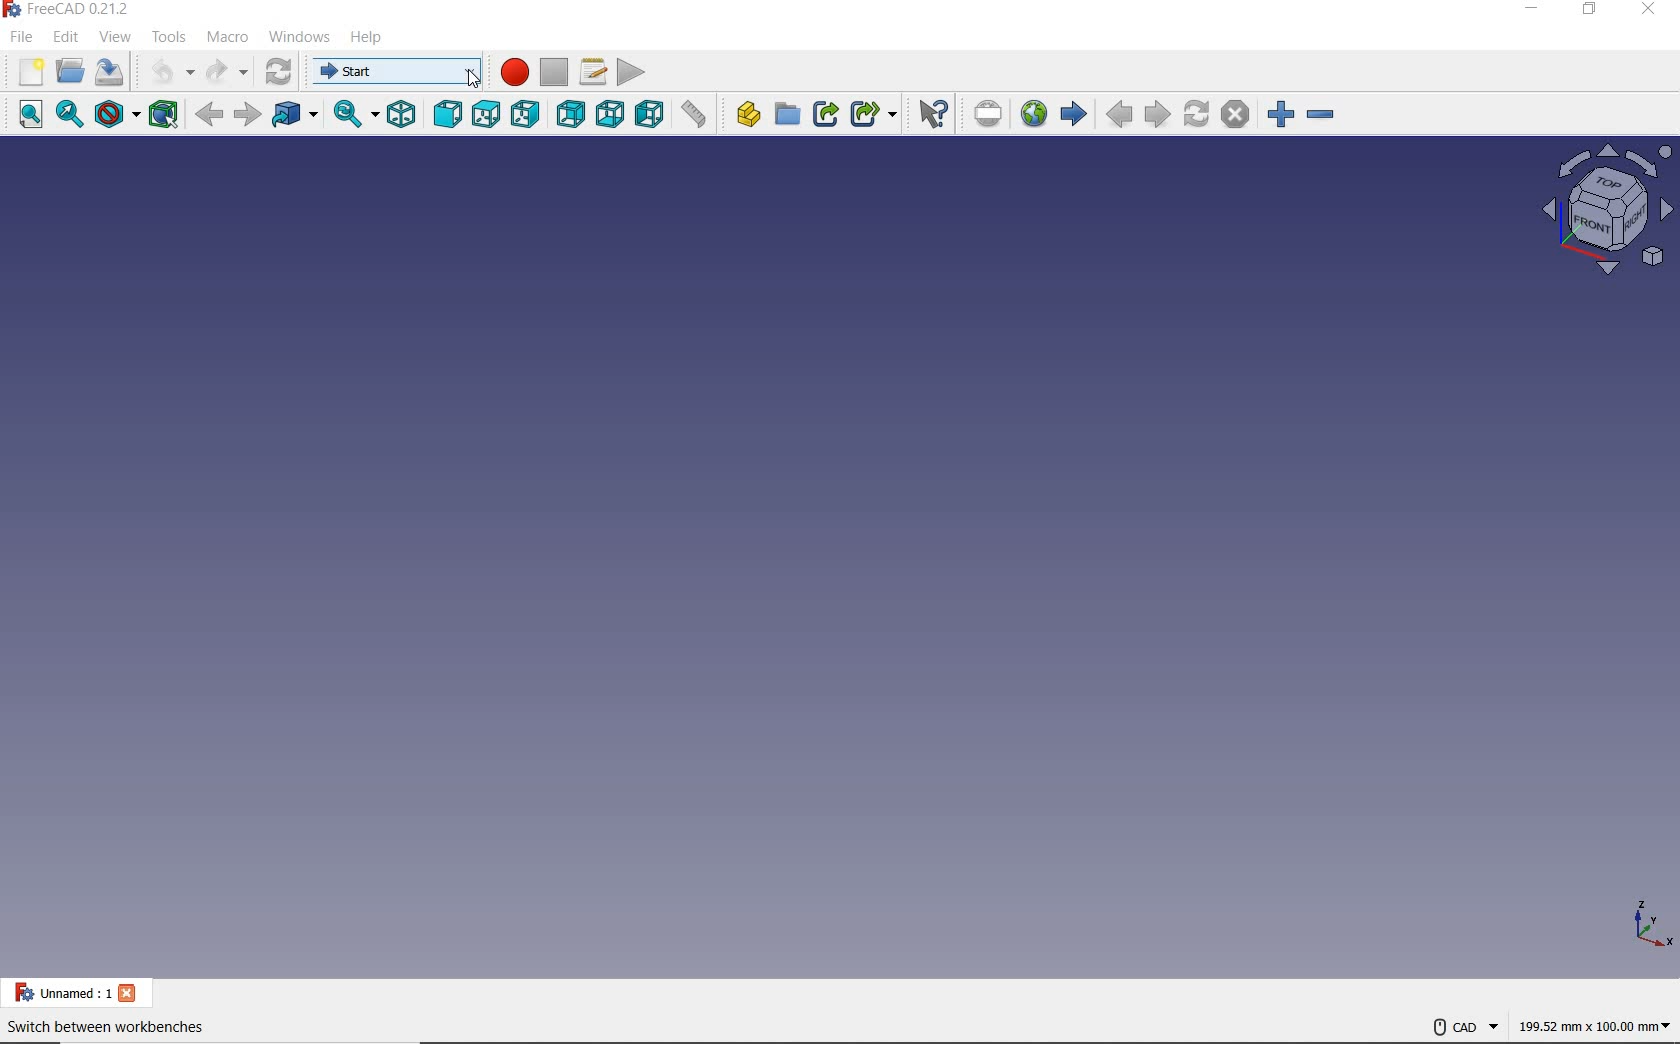 This screenshot has height=1044, width=1680. I want to click on ZOOM IN, so click(1279, 113).